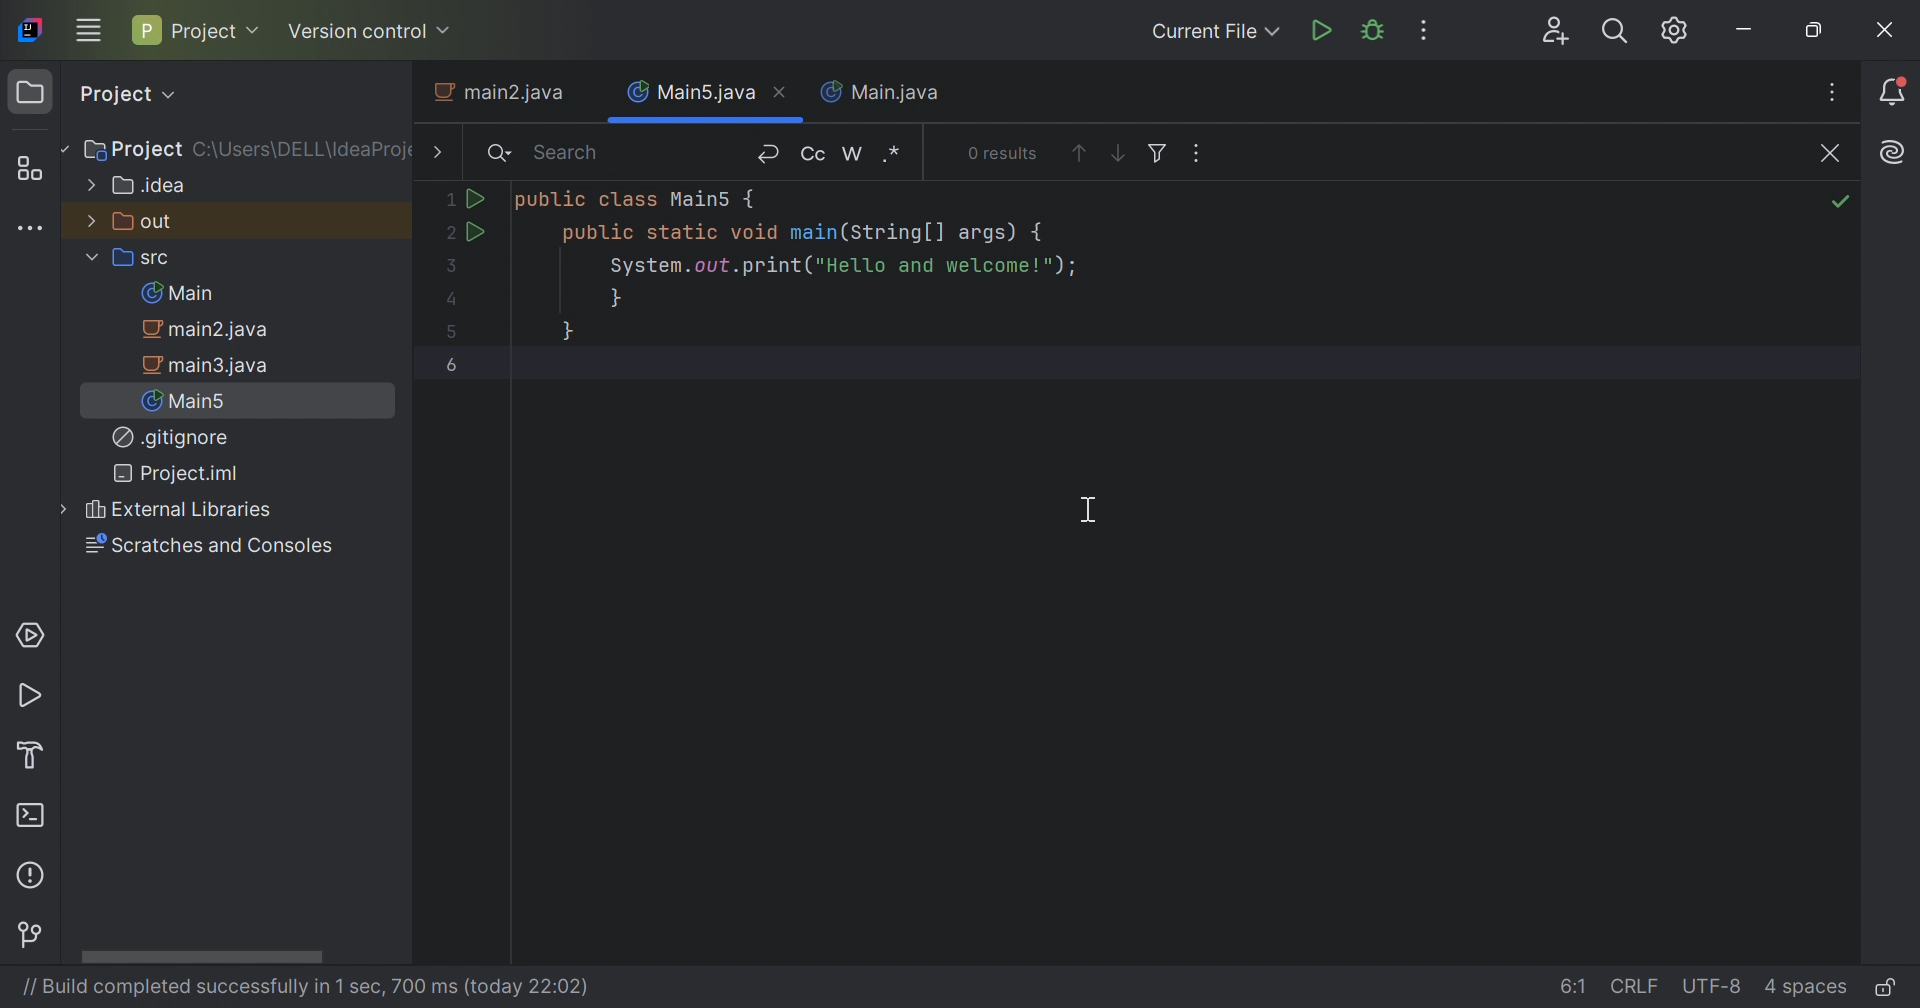 The height and width of the screenshot is (1008, 1920). Describe the element at coordinates (1840, 148) in the screenshot. I see `No problems found` at that location.